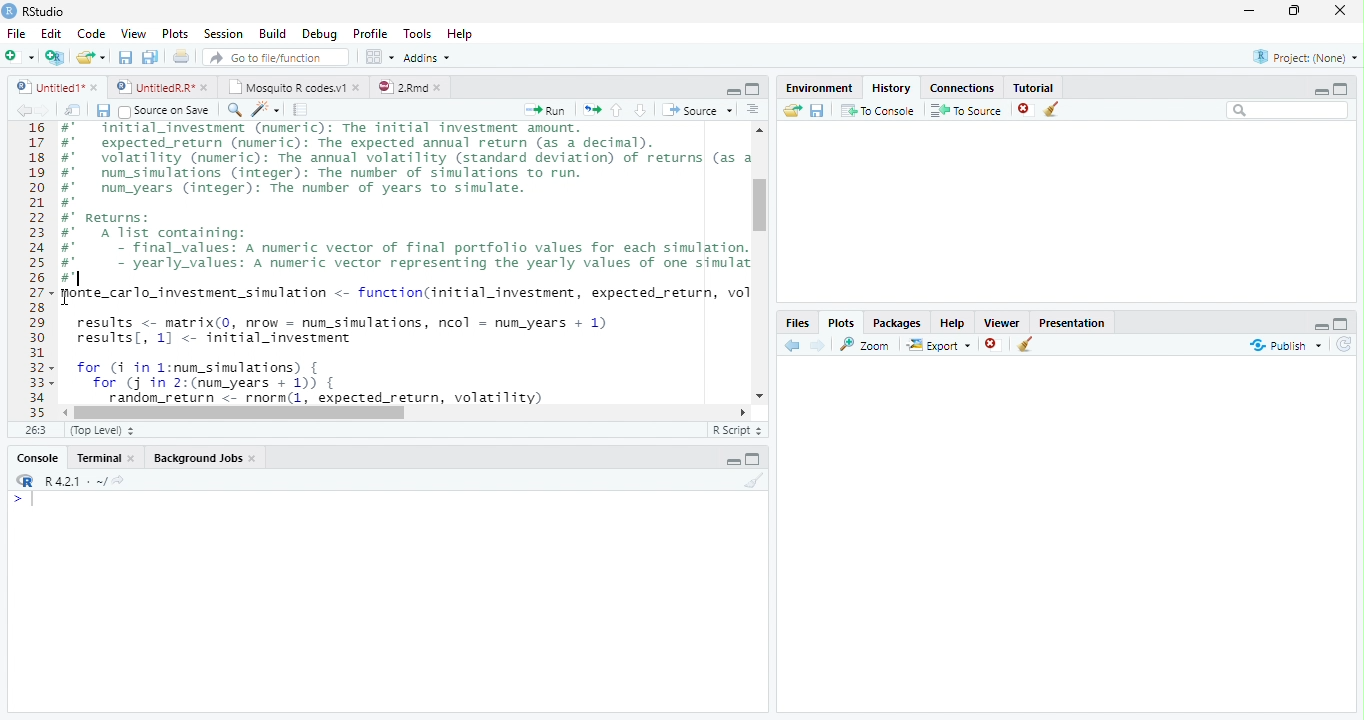 The width and height of the screenshot is (1364, 720). Describe the element at coordinates (1343, 322) in the screenshot. I see `Full Height` at that location.